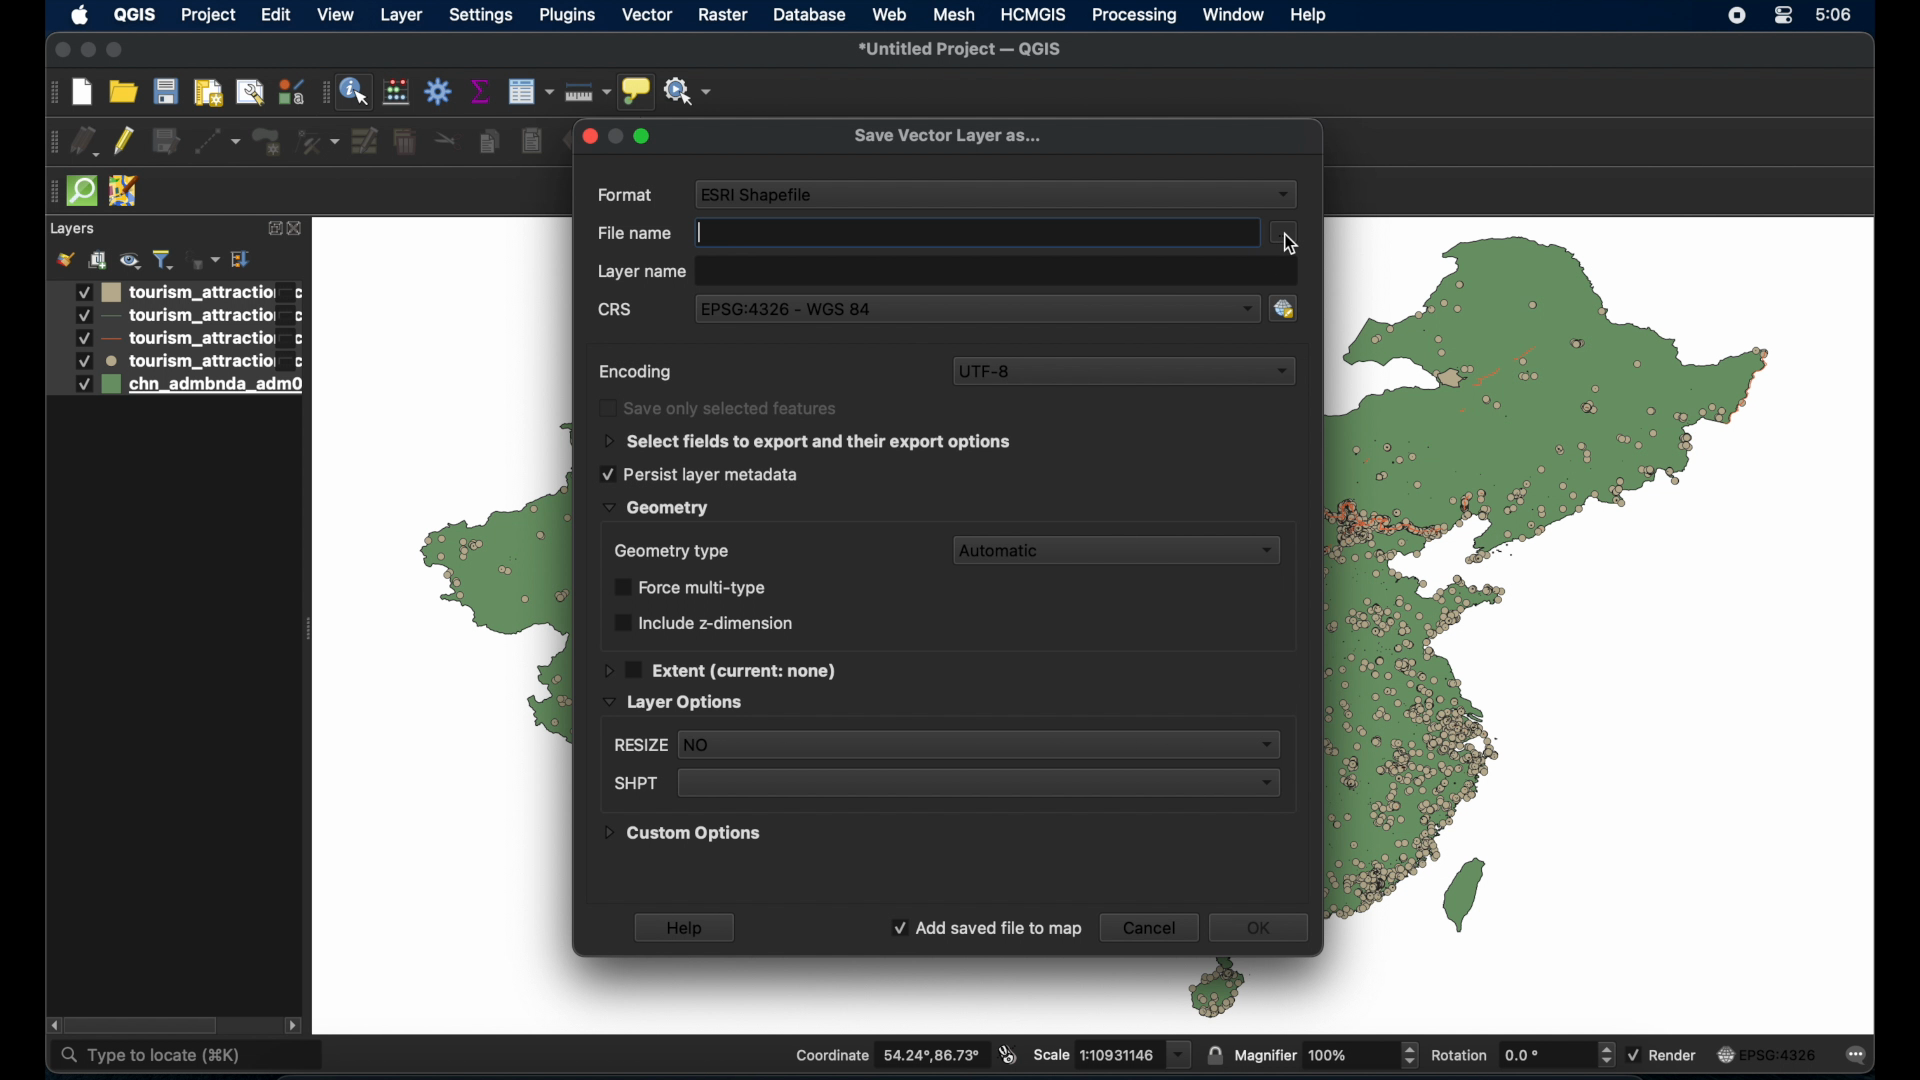 The width and height of the screenshot is (1920, 1080). I want to click on dropdown, so click(1284, 196).